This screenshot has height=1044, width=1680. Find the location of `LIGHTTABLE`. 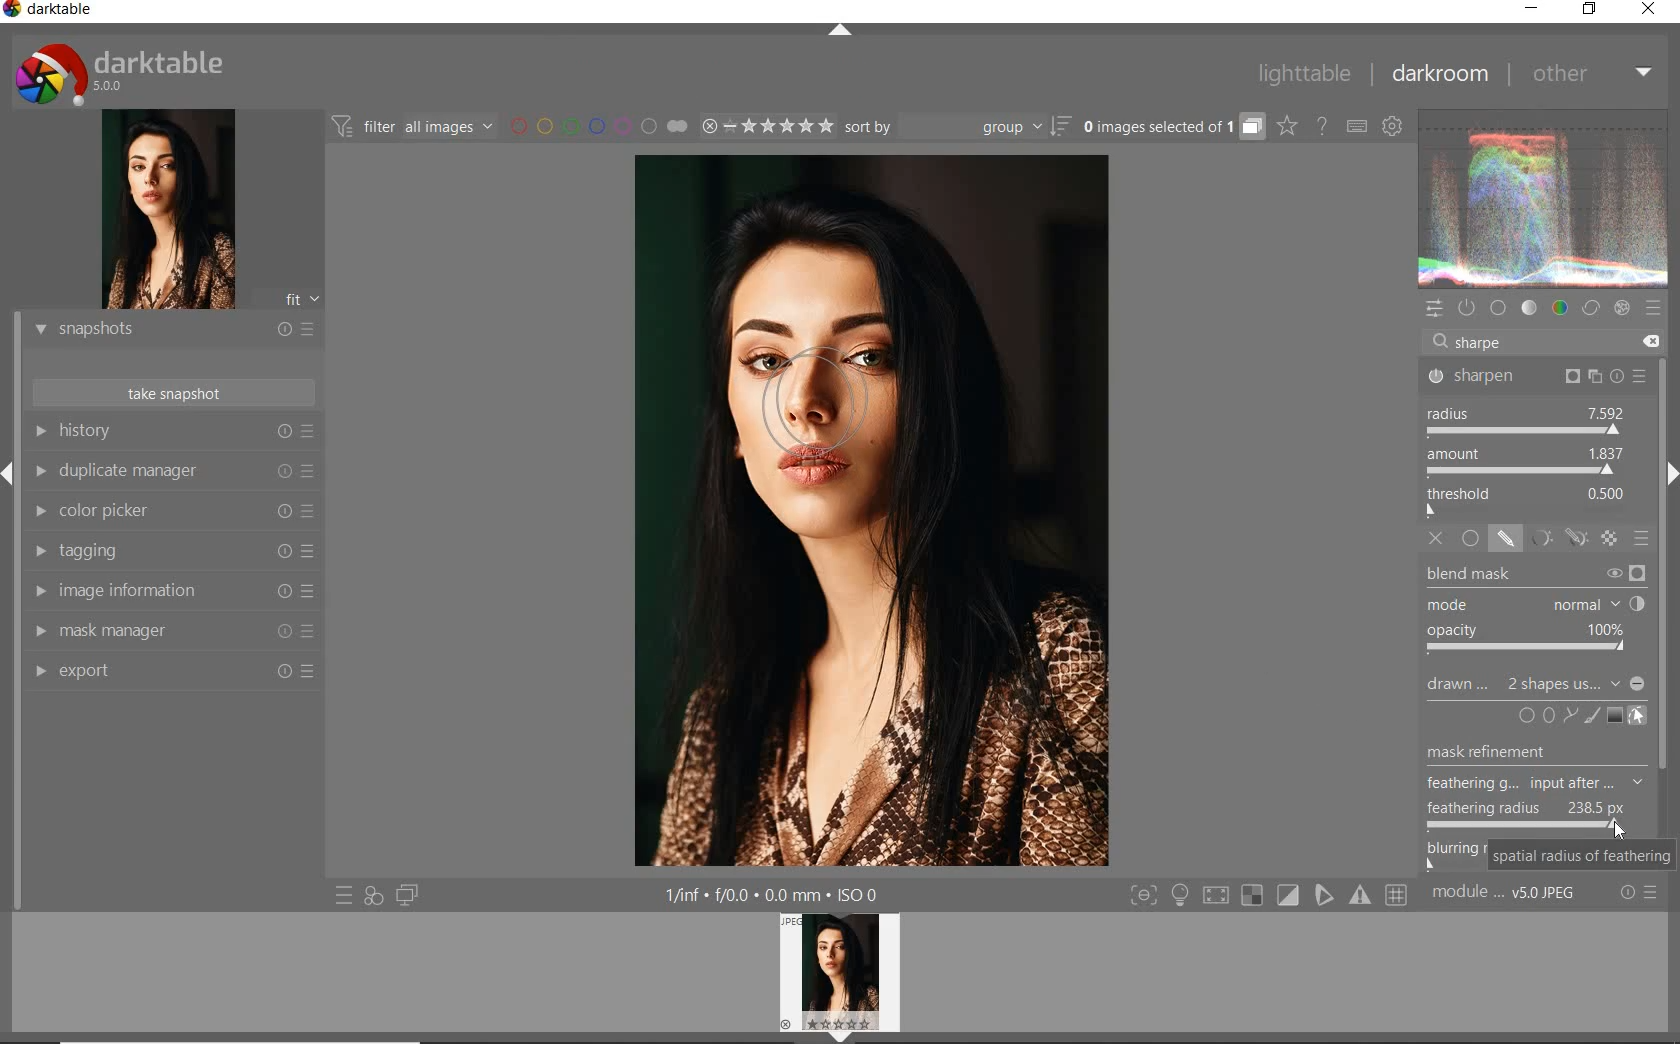

LIGHTTABLE is located at coordinates (1302, 75).